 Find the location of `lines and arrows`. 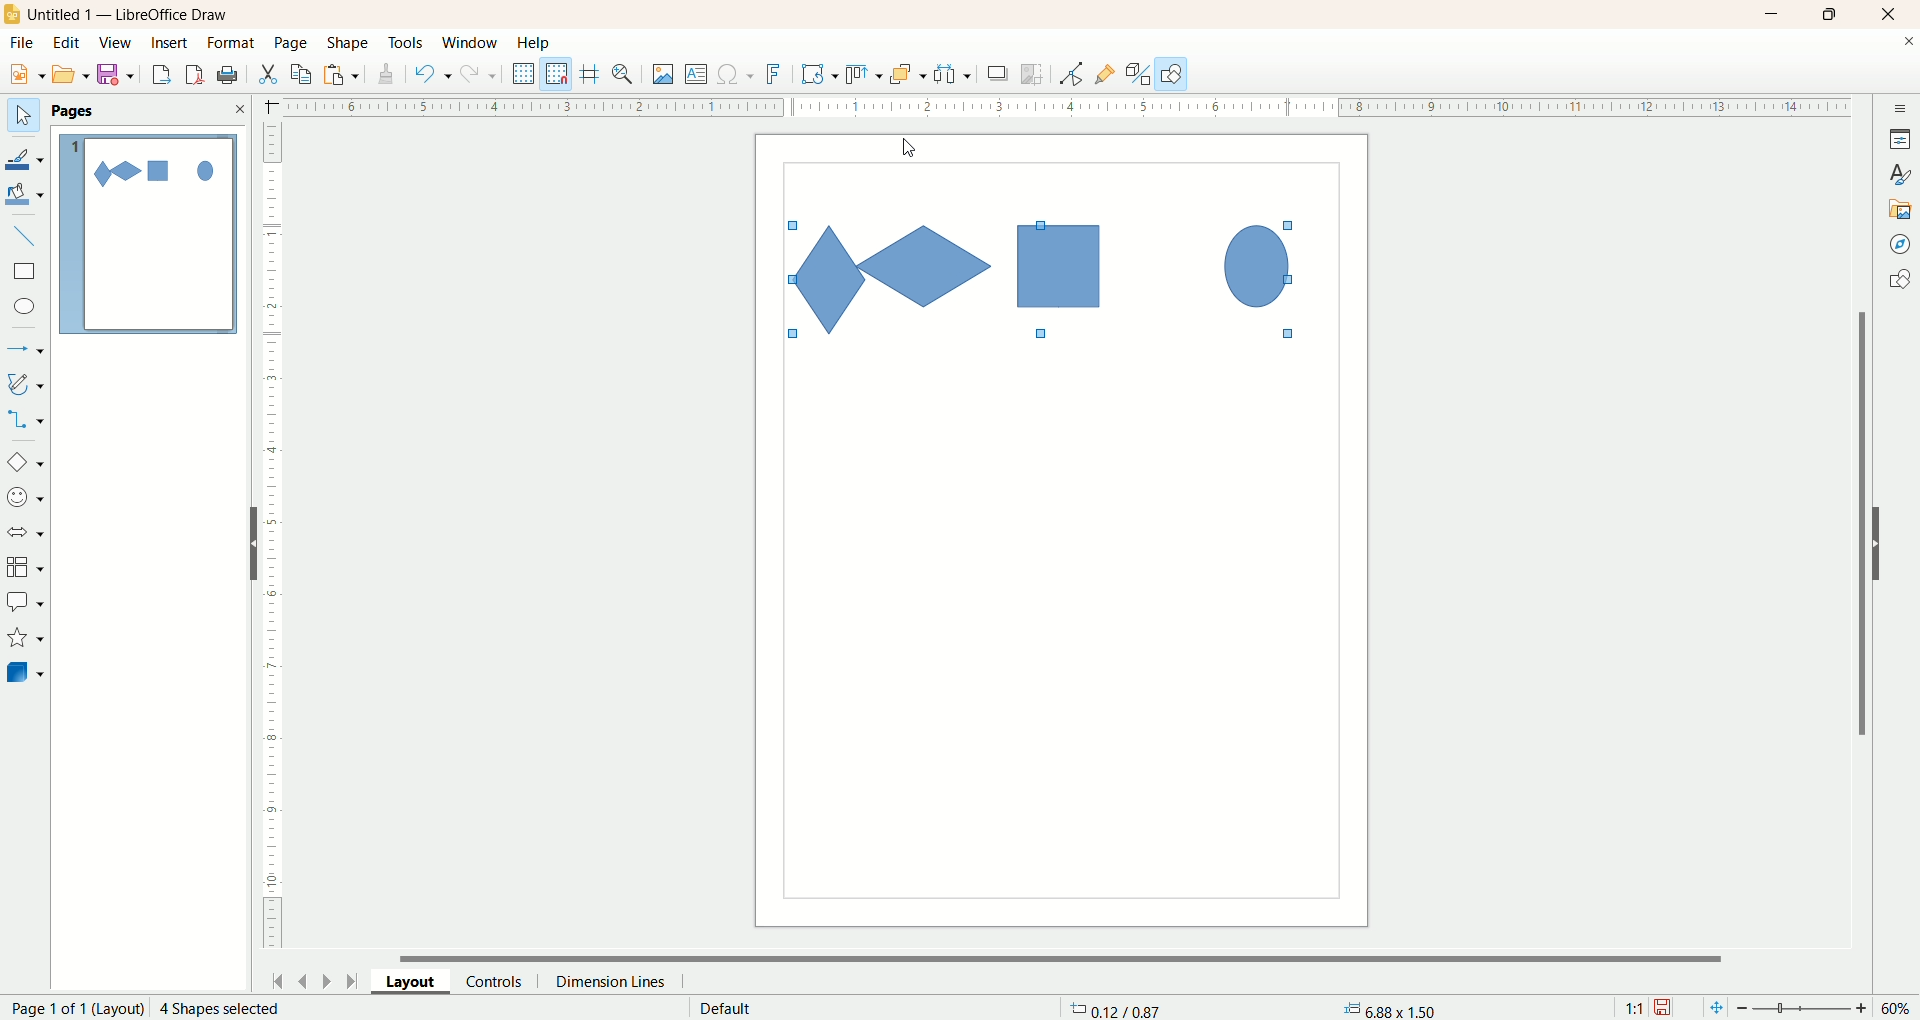

lines and arrows is located at coordinates (27, 350).